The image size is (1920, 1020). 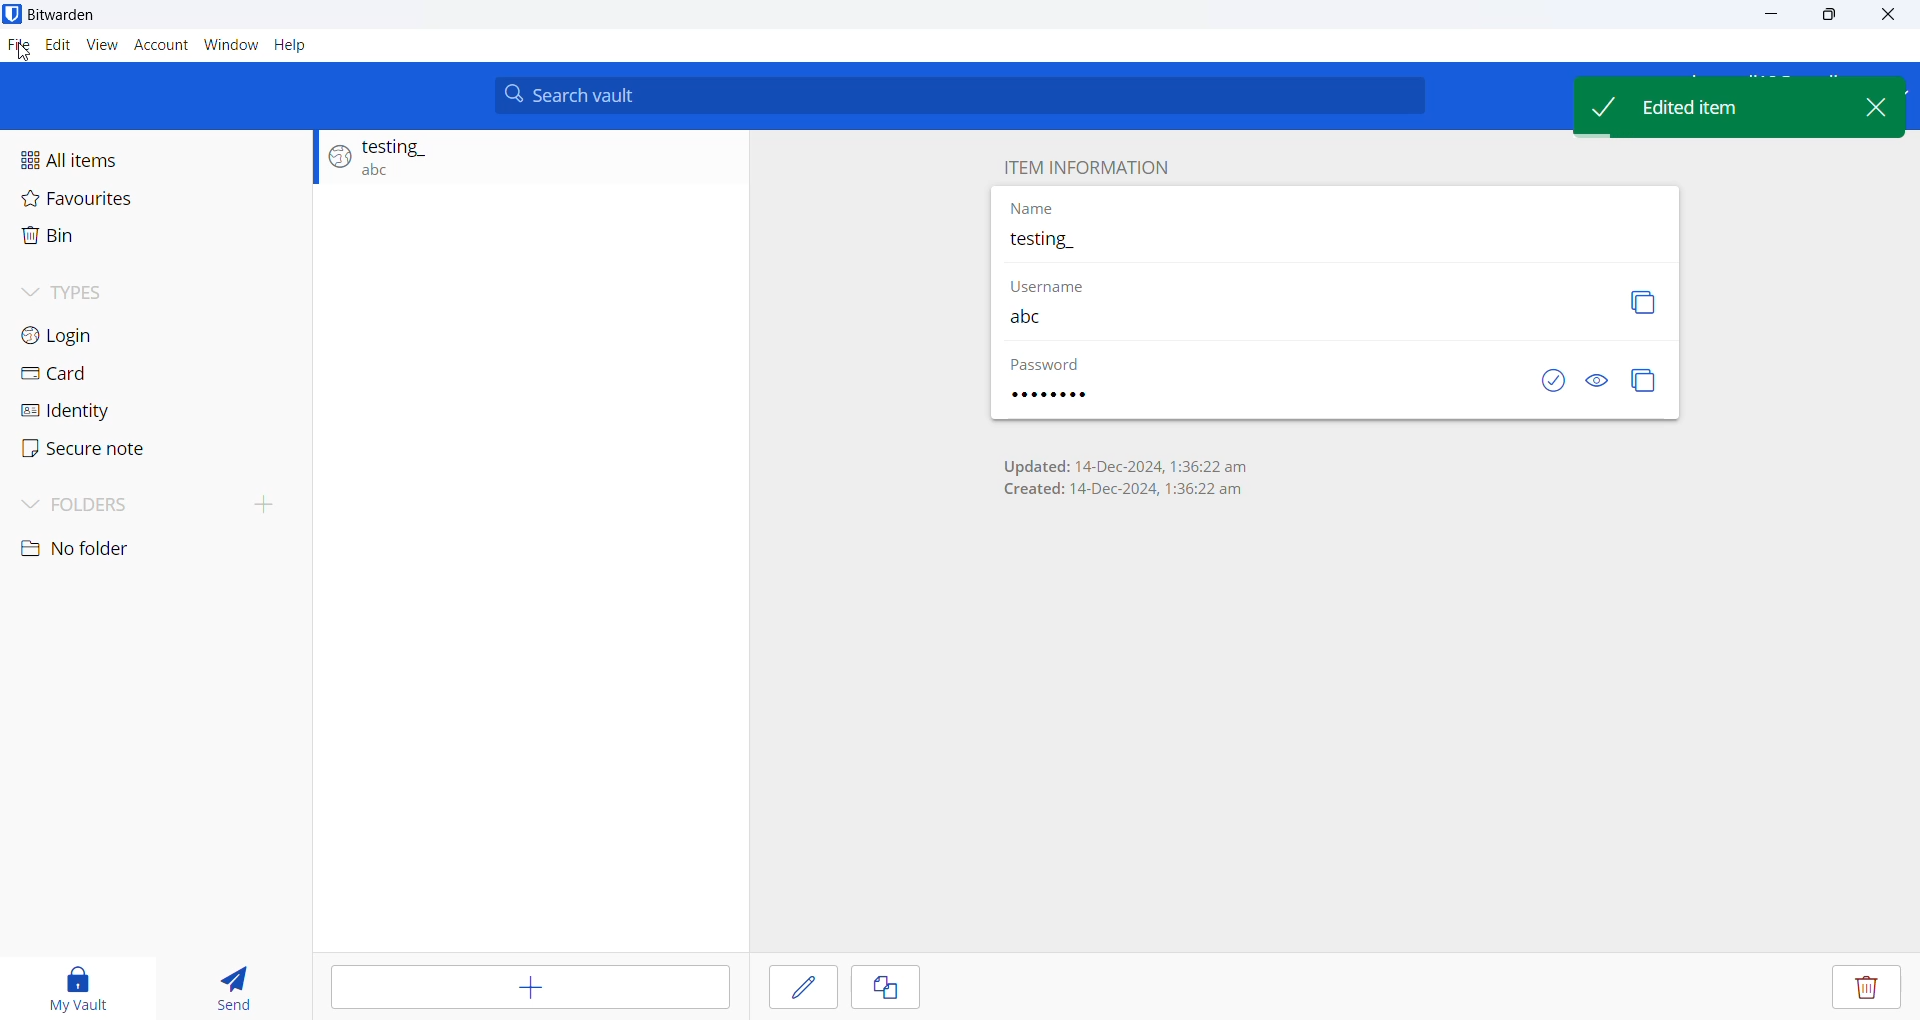 What do you see at coordinates (142, 337) in the screenshot?
I see `Login` at bounding box center [142, 337].